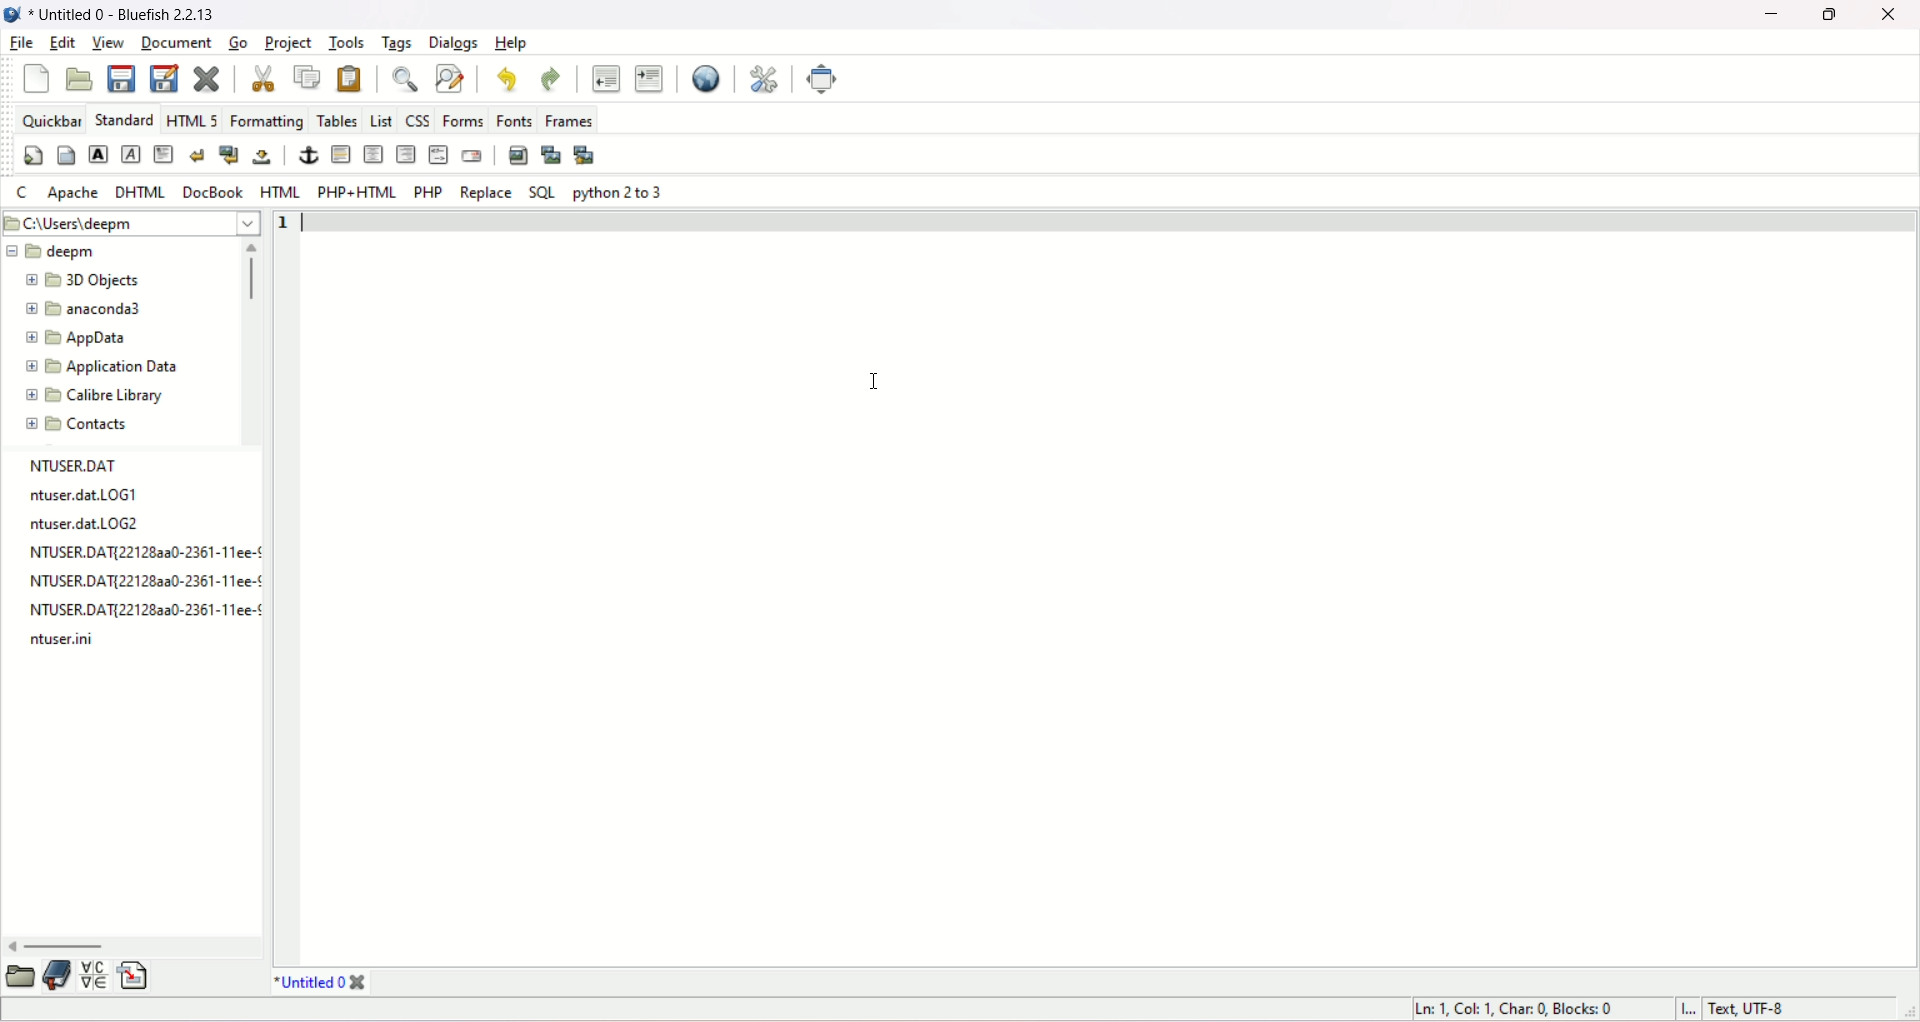  I want to click on cursor position, so click(1520, 1008).